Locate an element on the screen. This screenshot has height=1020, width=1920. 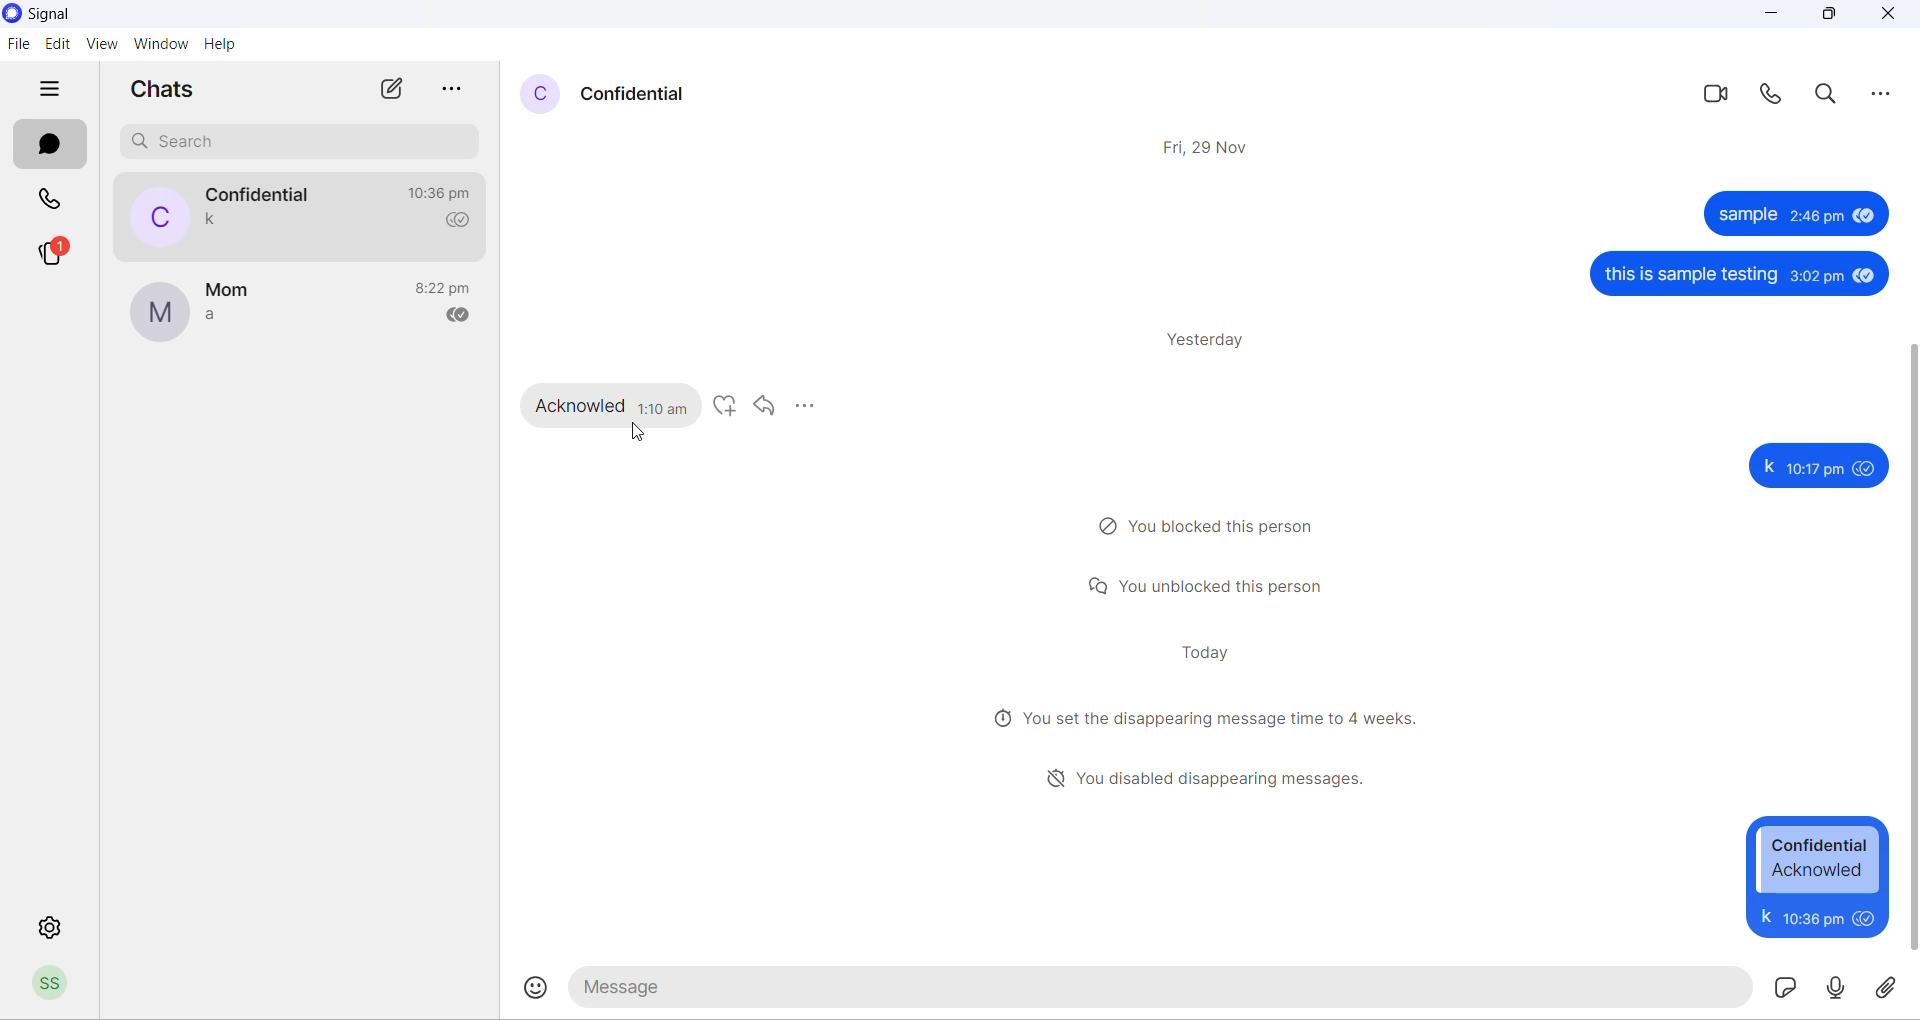
minimize is located at coordinates (1759, 16).